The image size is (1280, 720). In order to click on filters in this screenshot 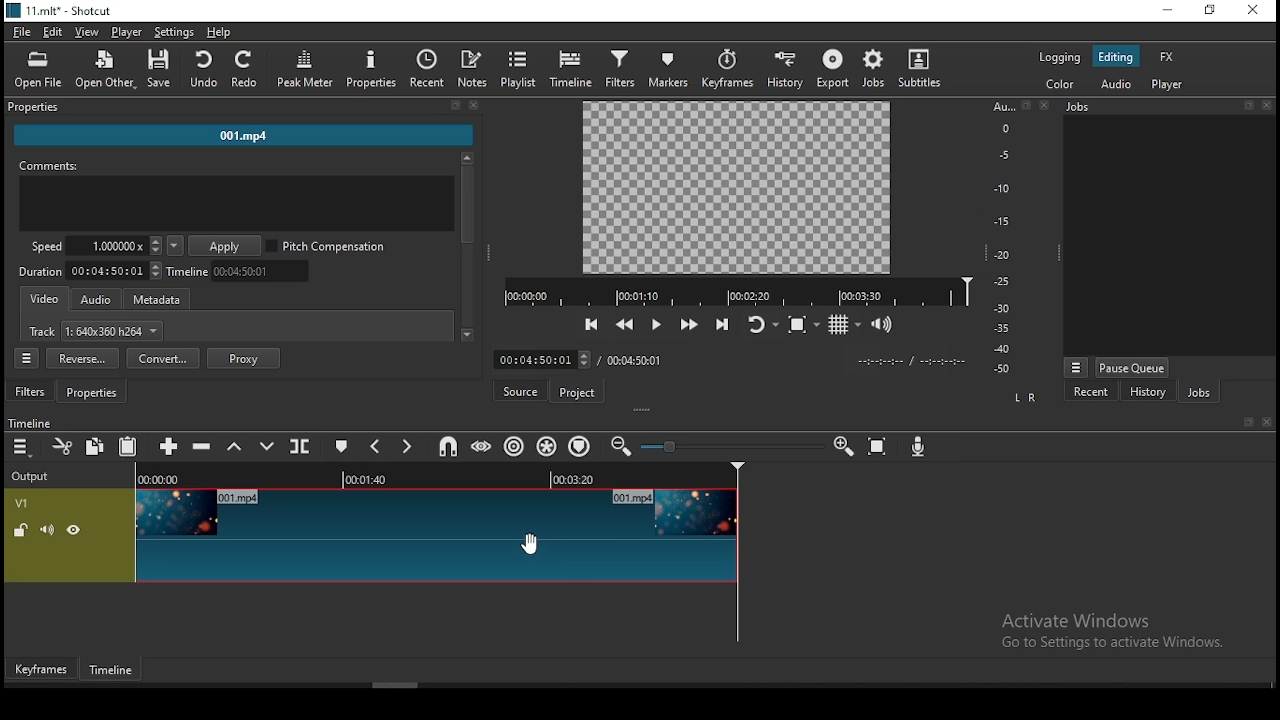, I will do `click(622, 68)`.